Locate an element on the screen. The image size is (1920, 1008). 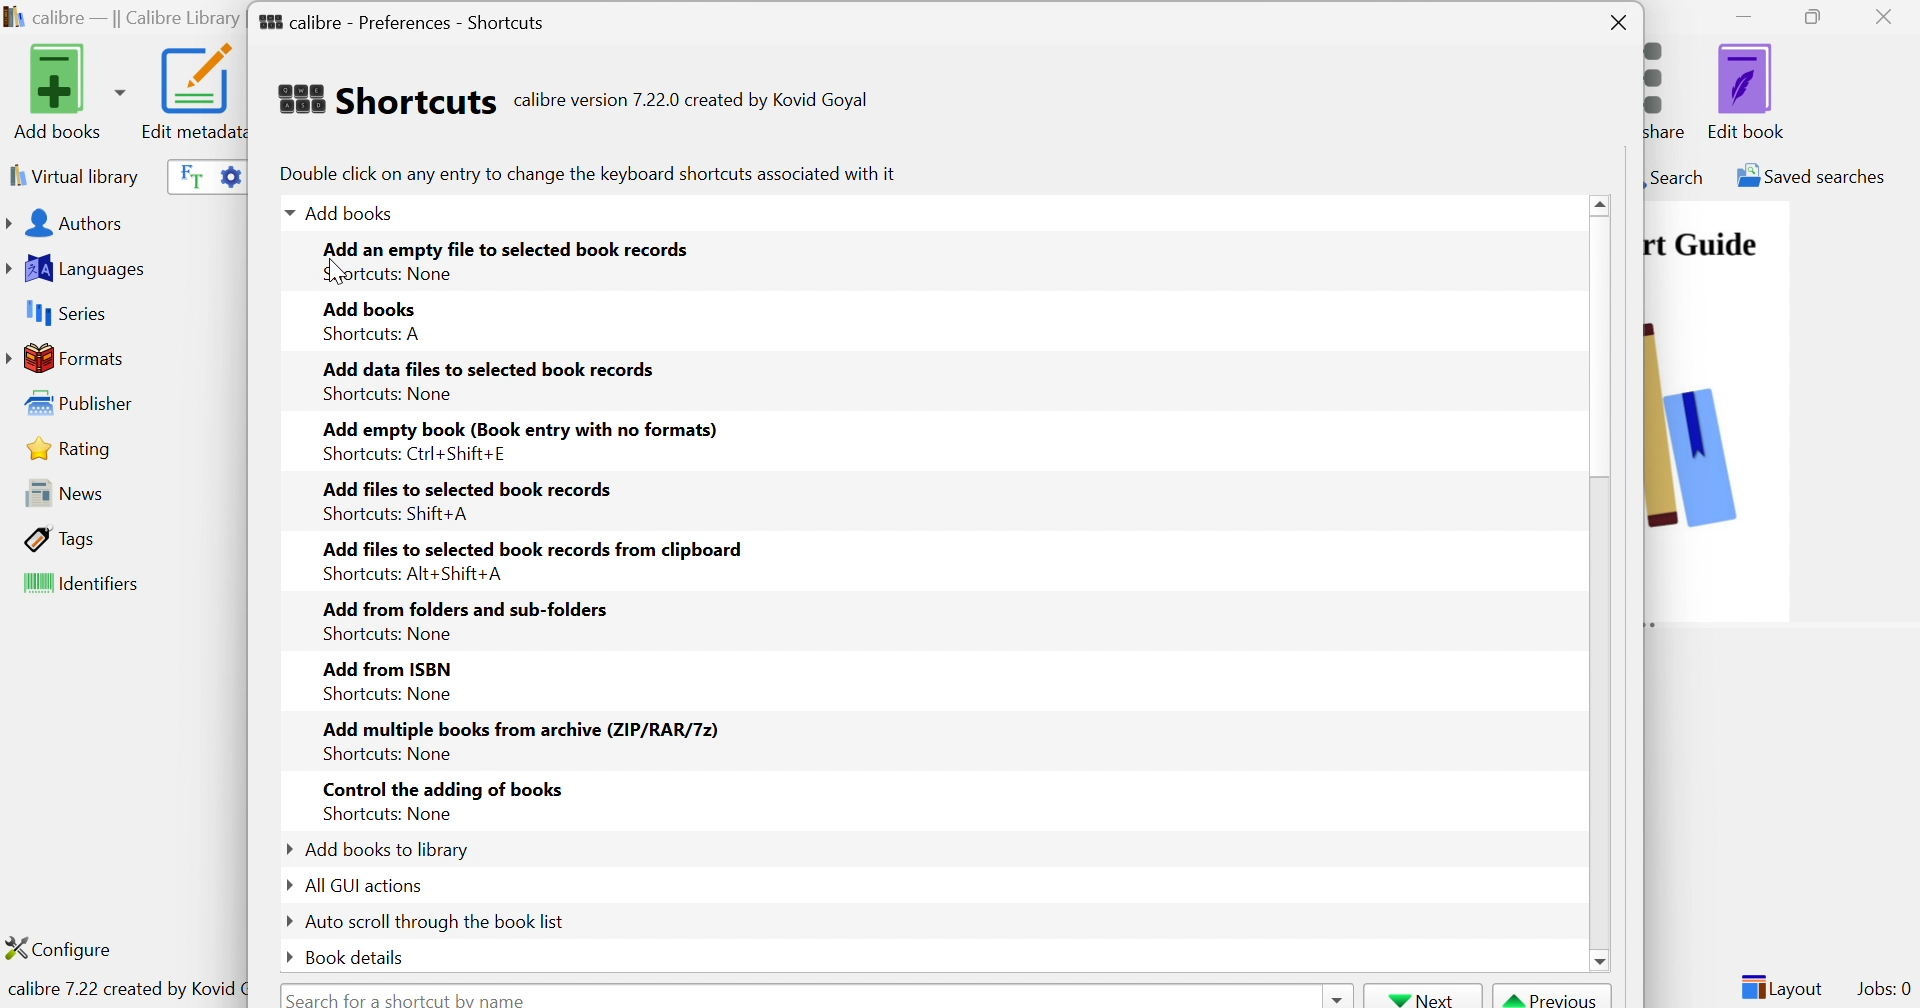
Drop Down is located at coordinates (282, 958).